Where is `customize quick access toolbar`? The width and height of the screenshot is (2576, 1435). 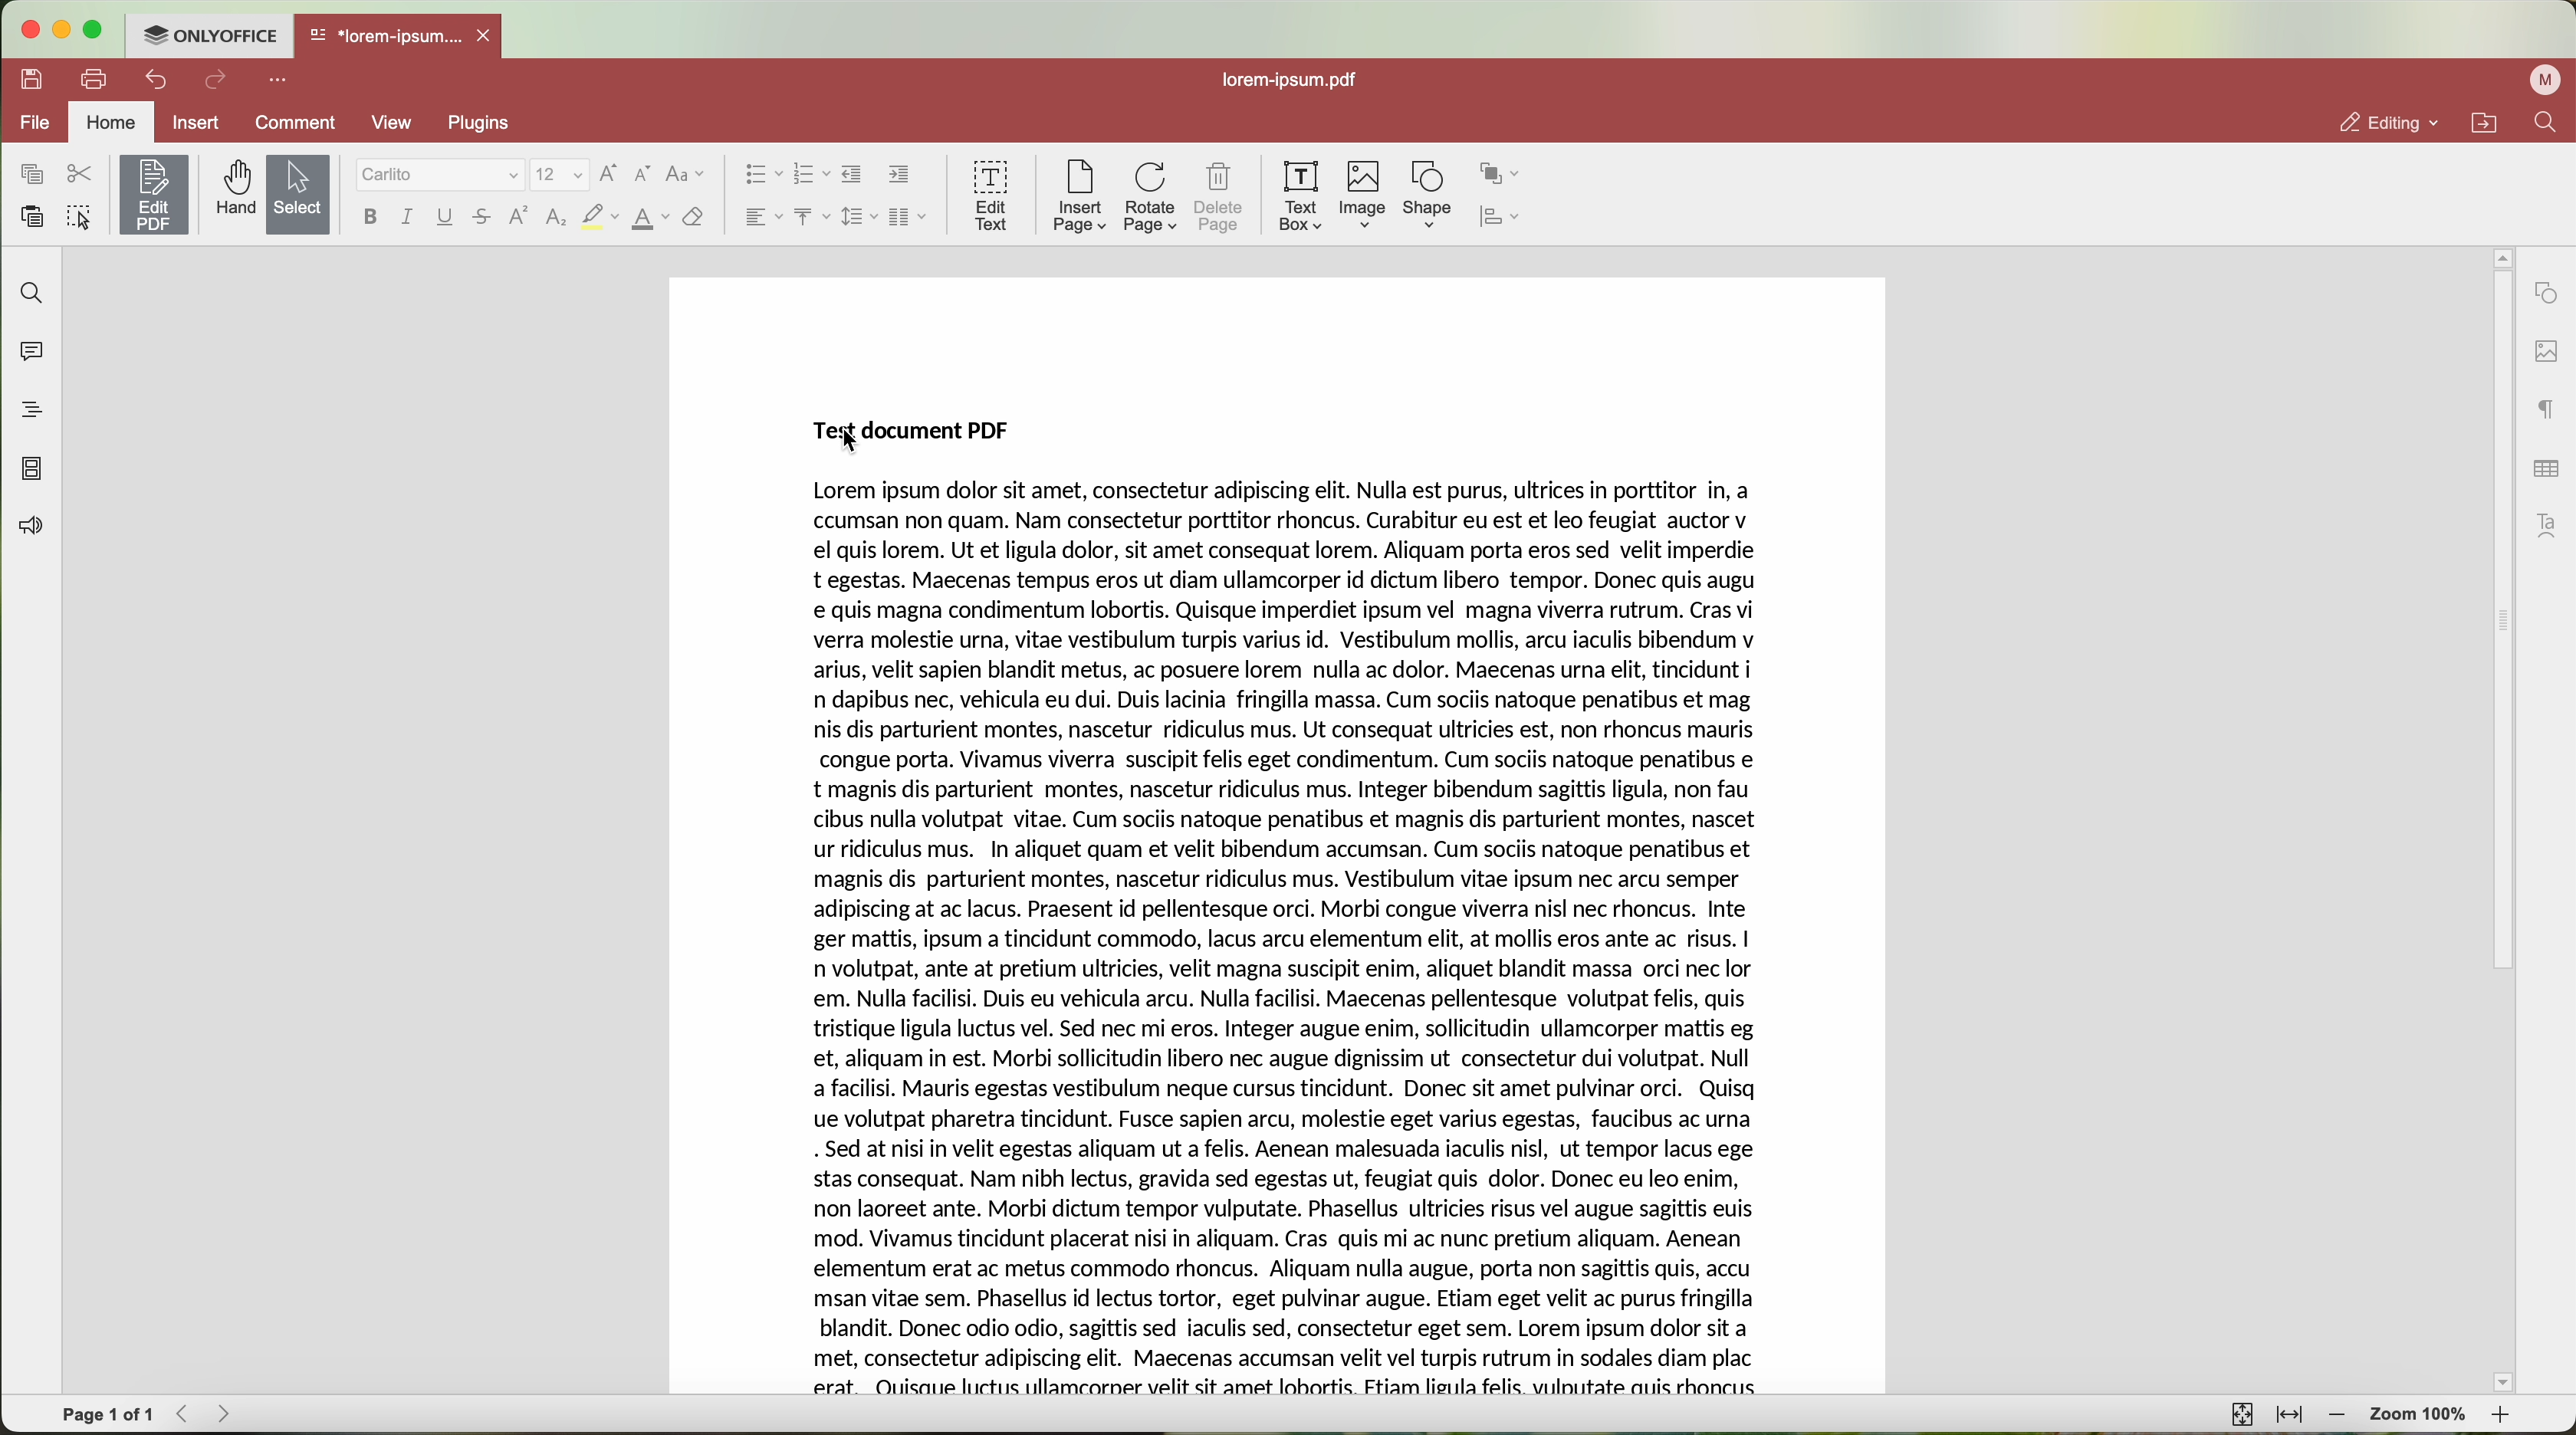
customize quick access toolbar is located at coordinates (279, 81).